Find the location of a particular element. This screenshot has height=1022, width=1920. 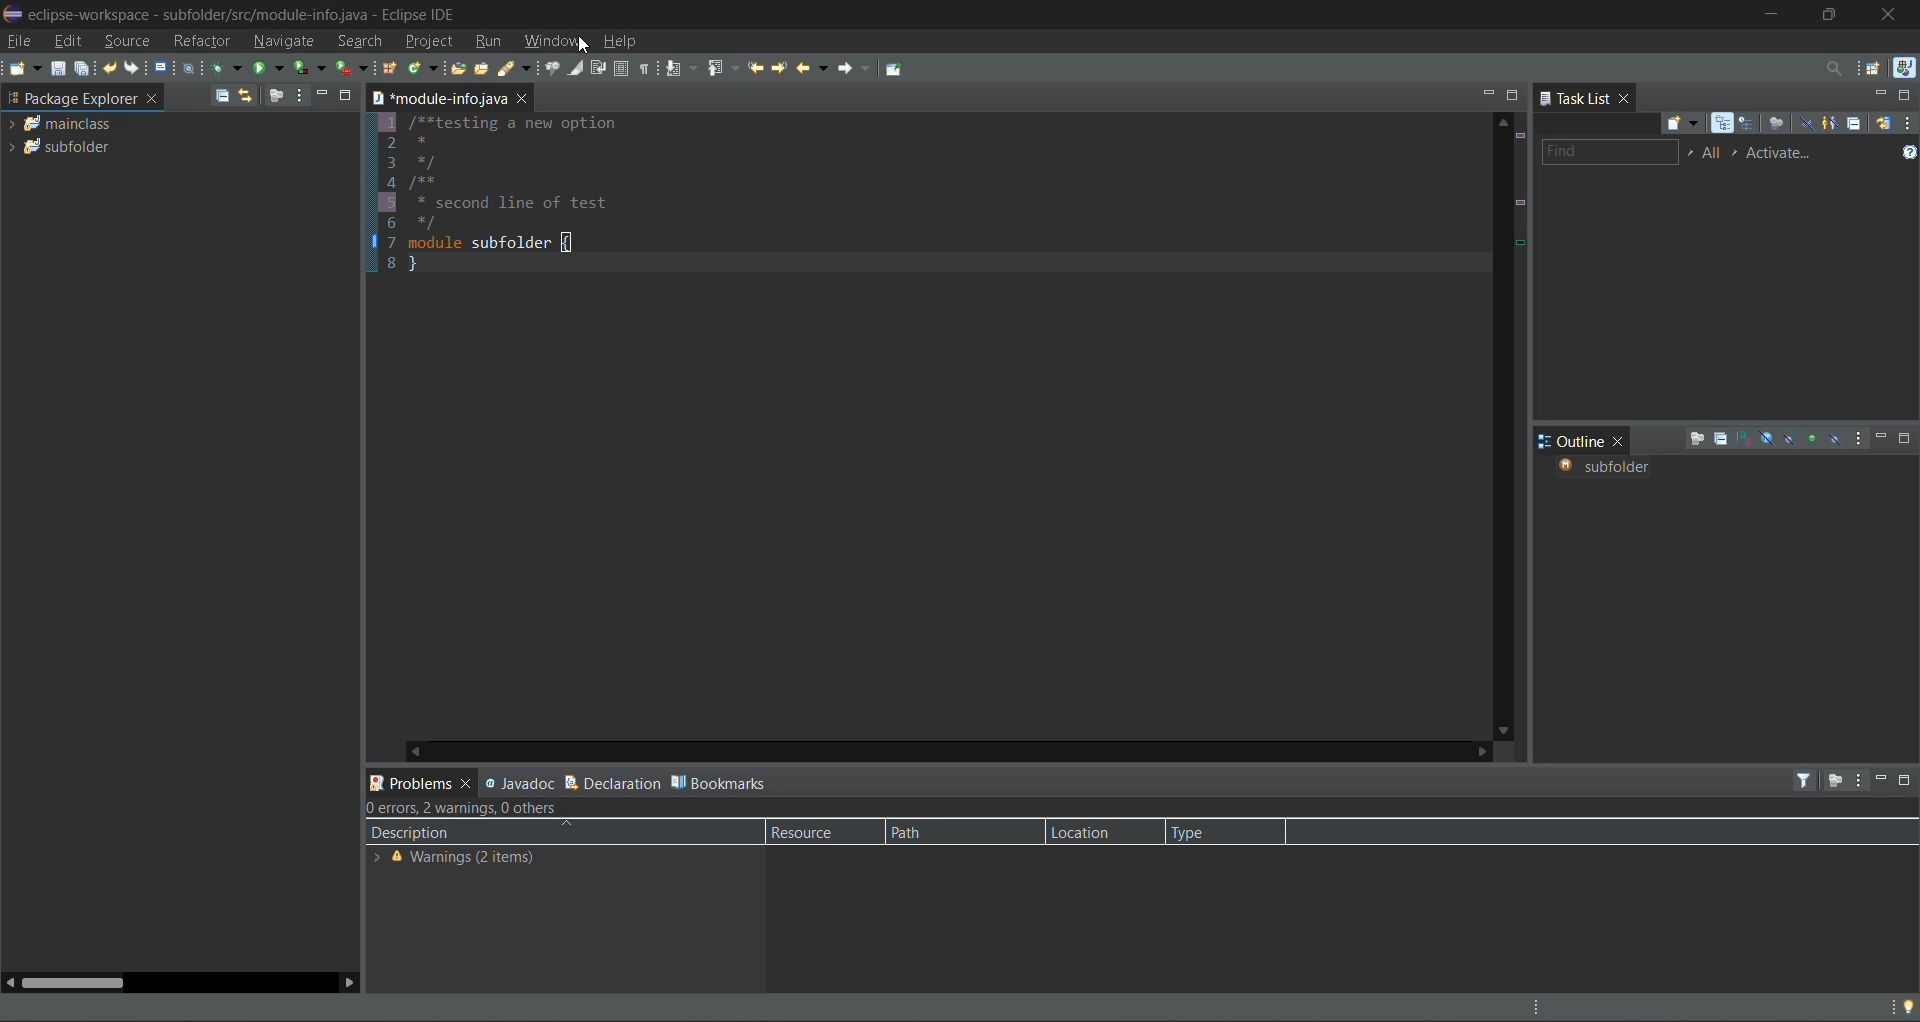

maximize is located at coordinates (1831, 18).